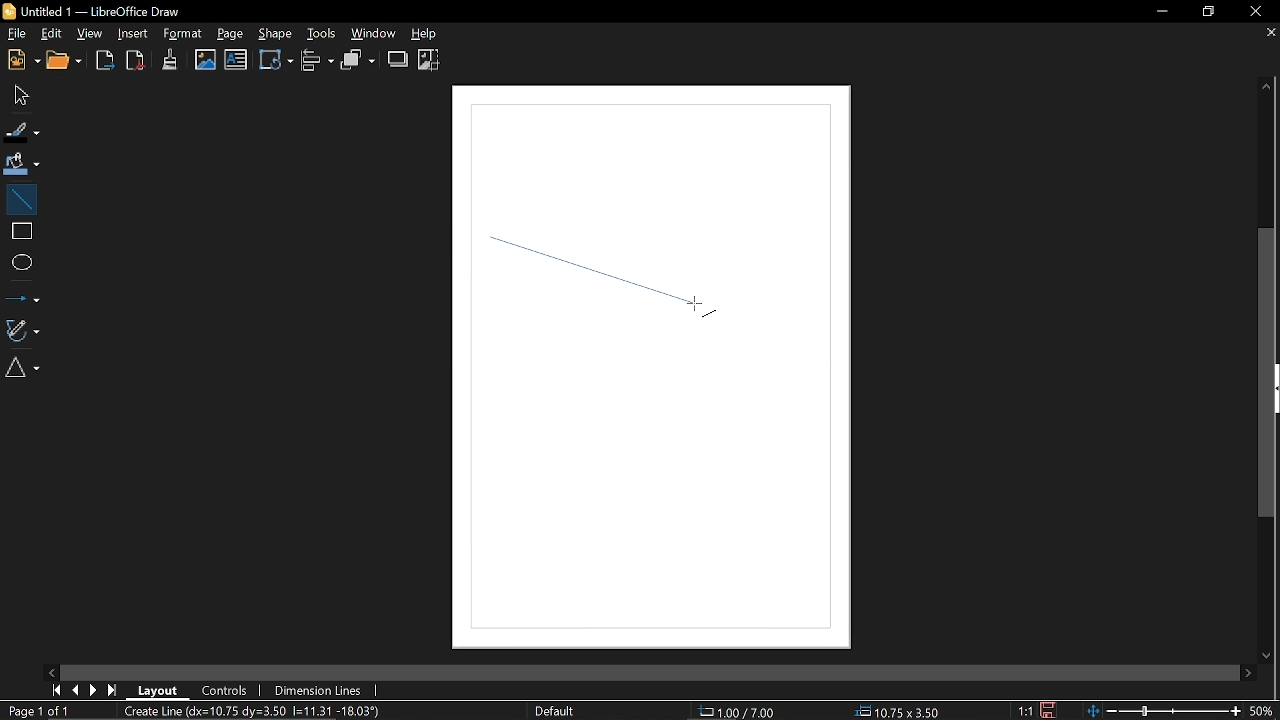 The image size is (1280, 720). I want to click on Format, so click(182, 34).